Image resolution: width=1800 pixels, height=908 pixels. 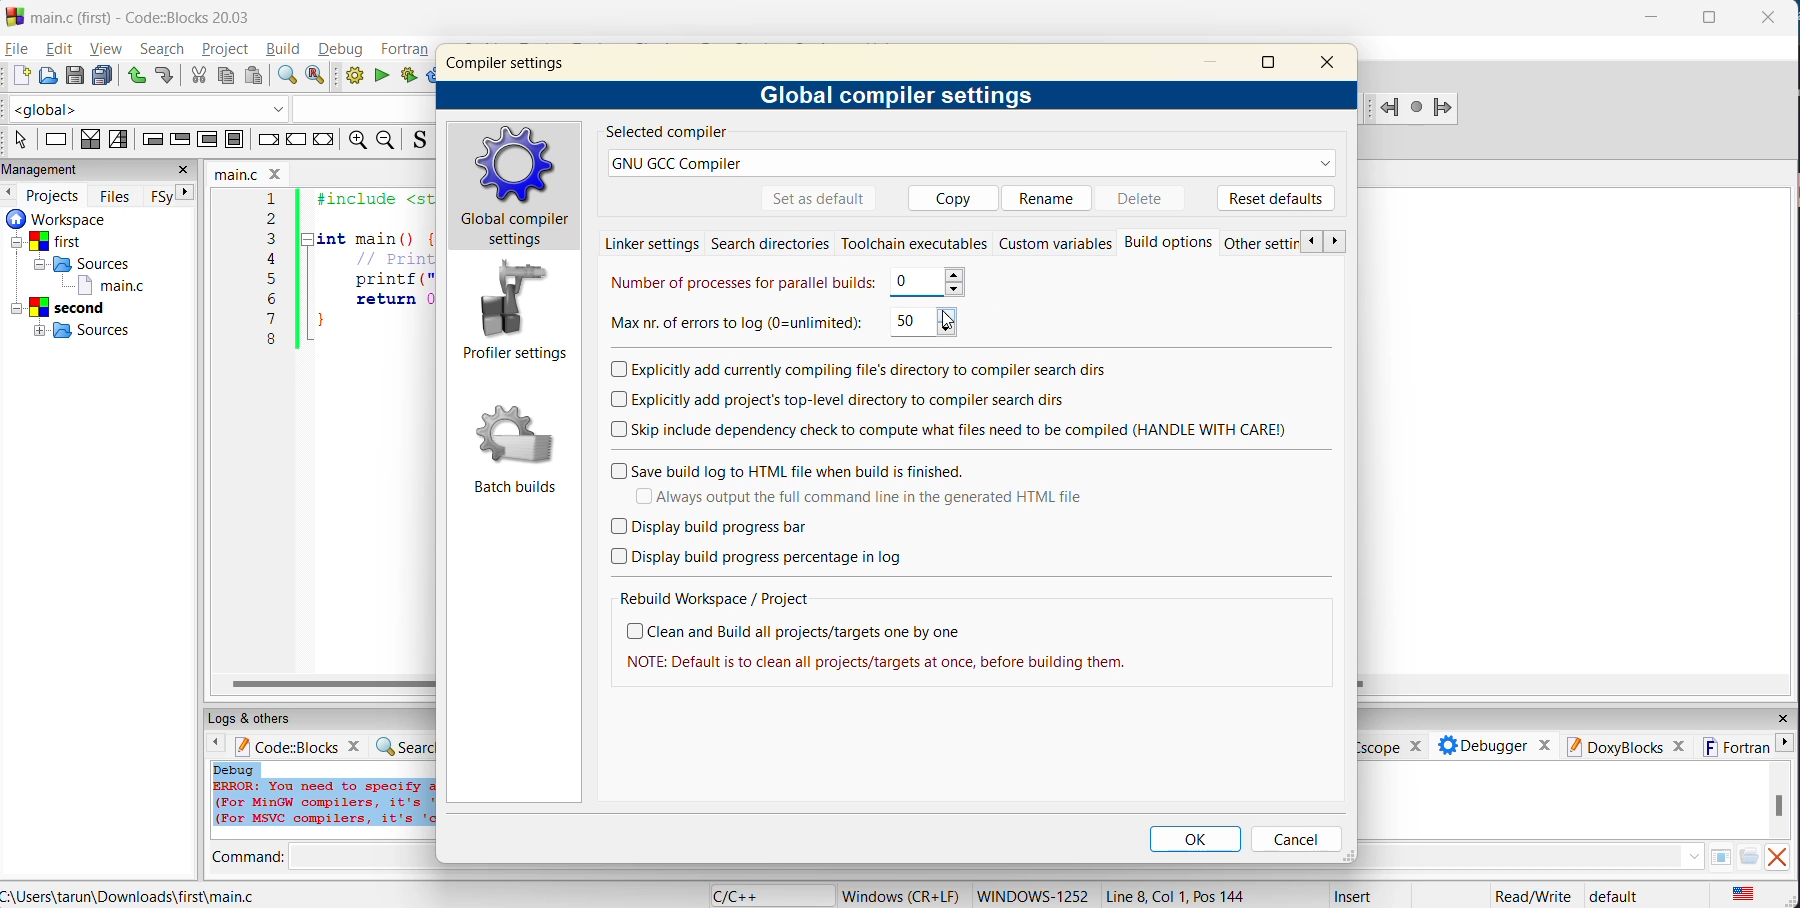 What do you see at coordinates (647, 243) in the screenshot?
I see `linker settings` at bounding box center [647, 243].